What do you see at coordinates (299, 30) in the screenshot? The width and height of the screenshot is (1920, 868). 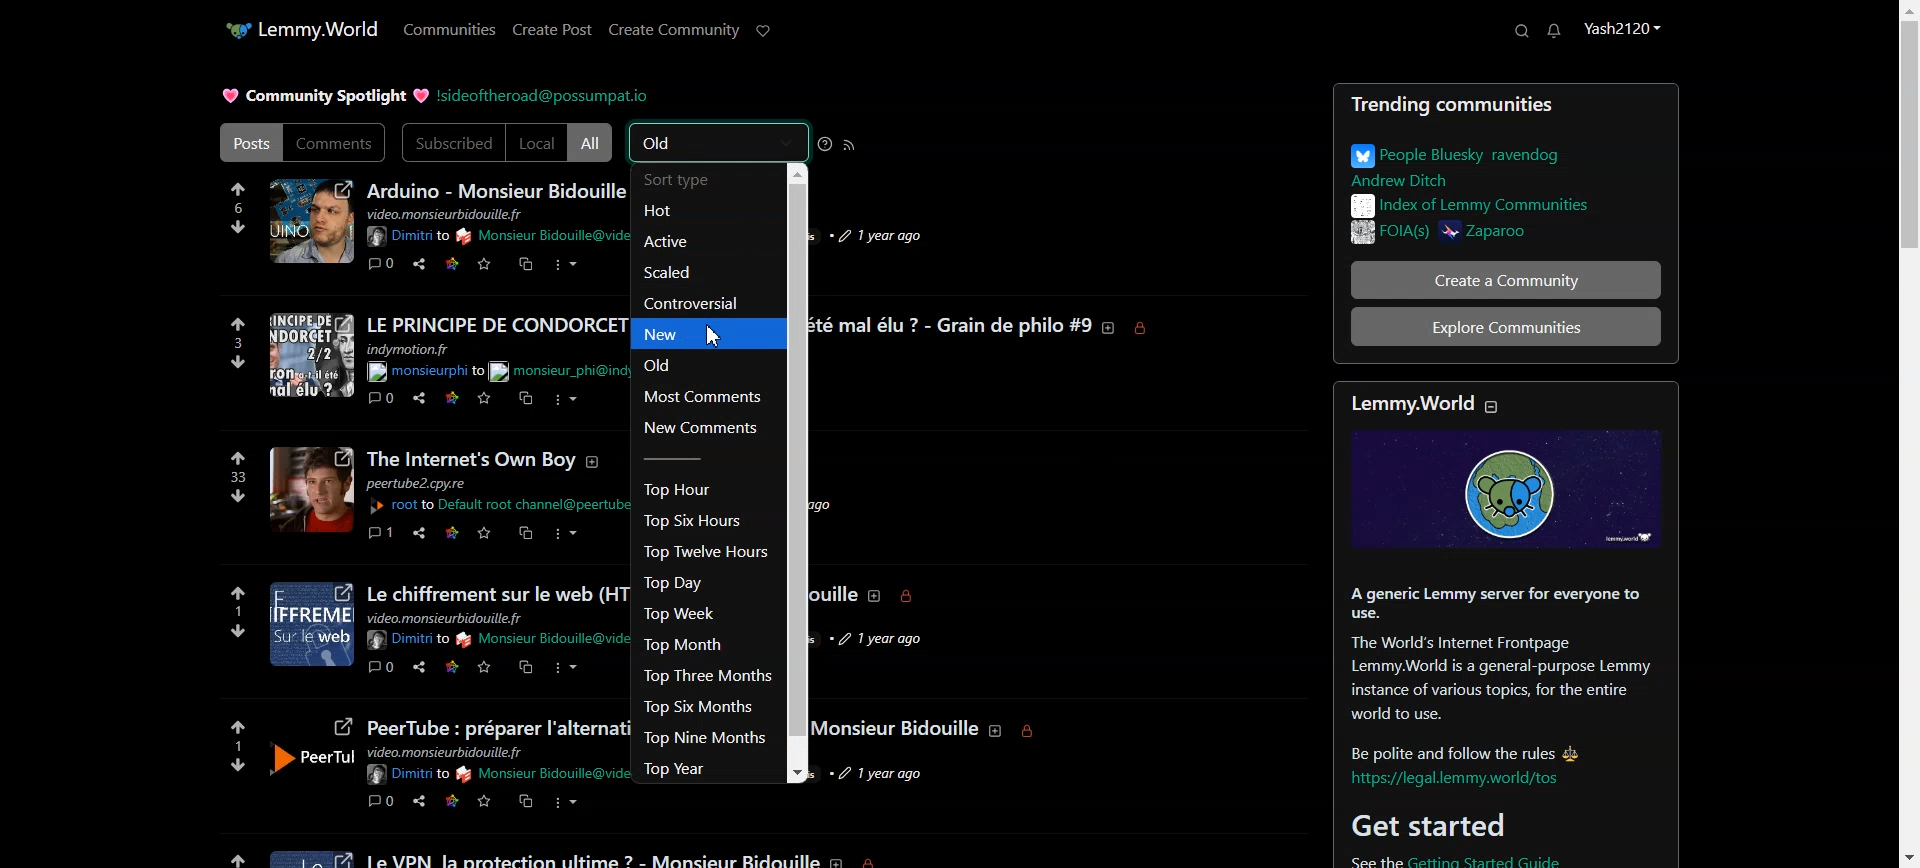 I see `Home Page` at bounding box center [299, 30].